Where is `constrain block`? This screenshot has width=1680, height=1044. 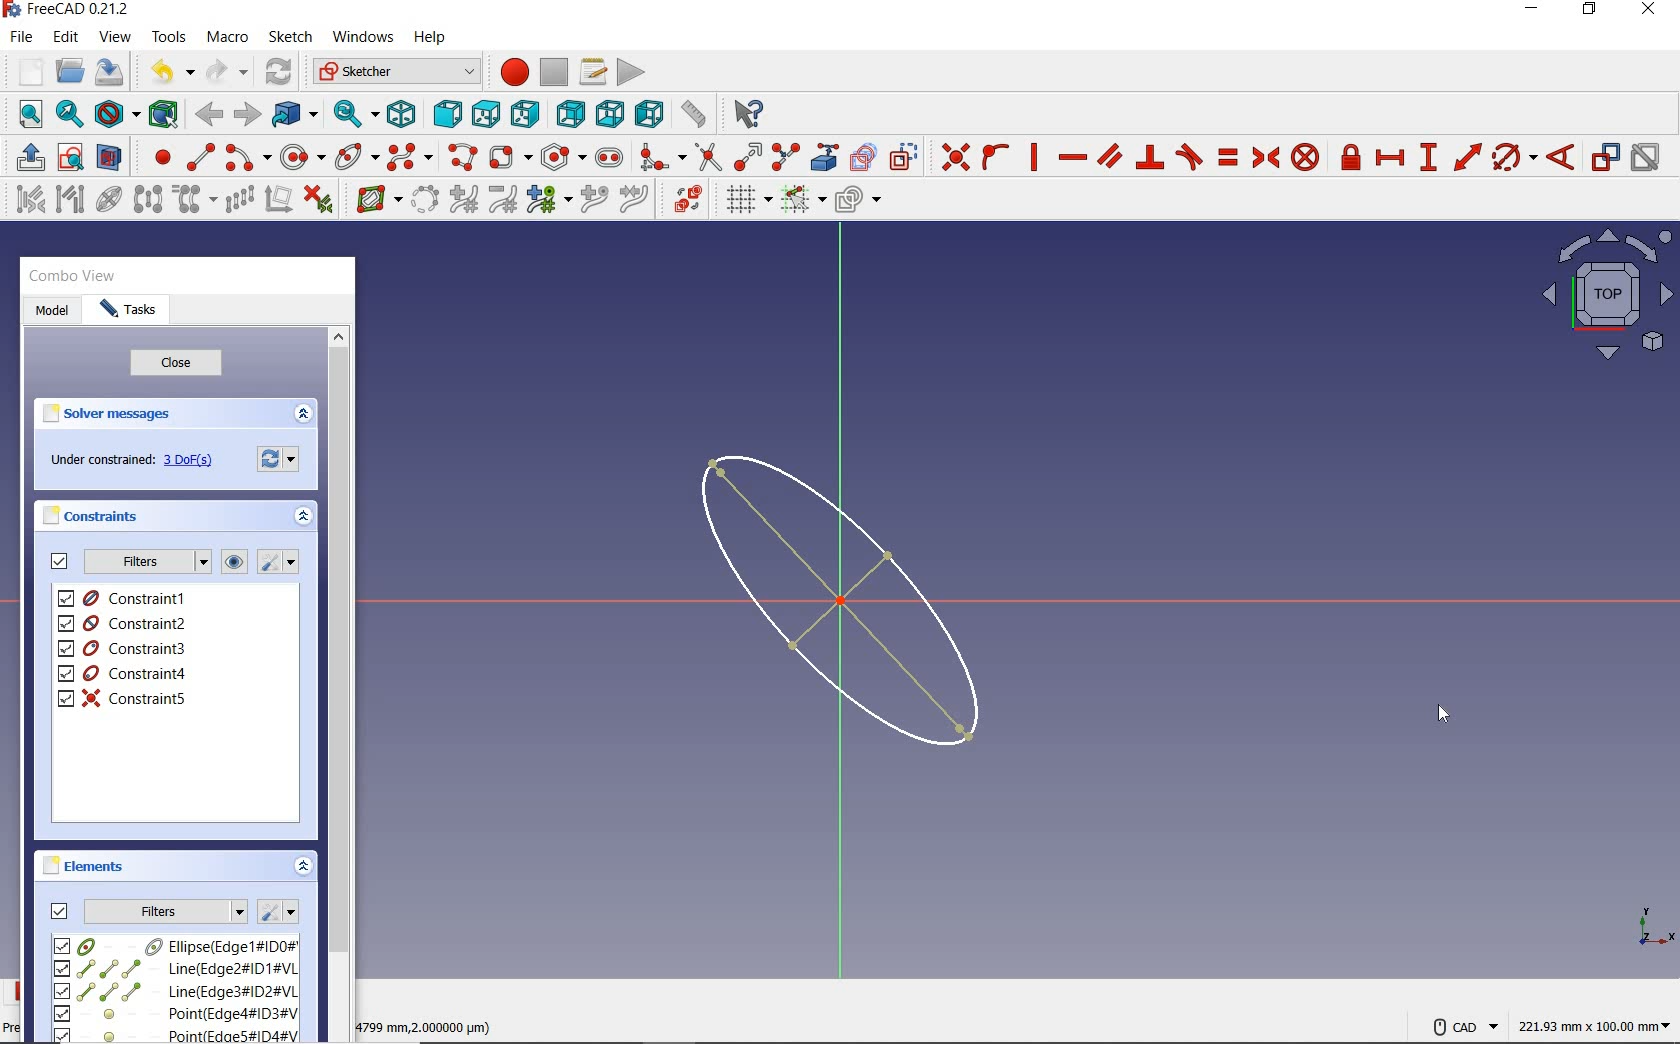 constrain block is located at coordinates (1304, 156).